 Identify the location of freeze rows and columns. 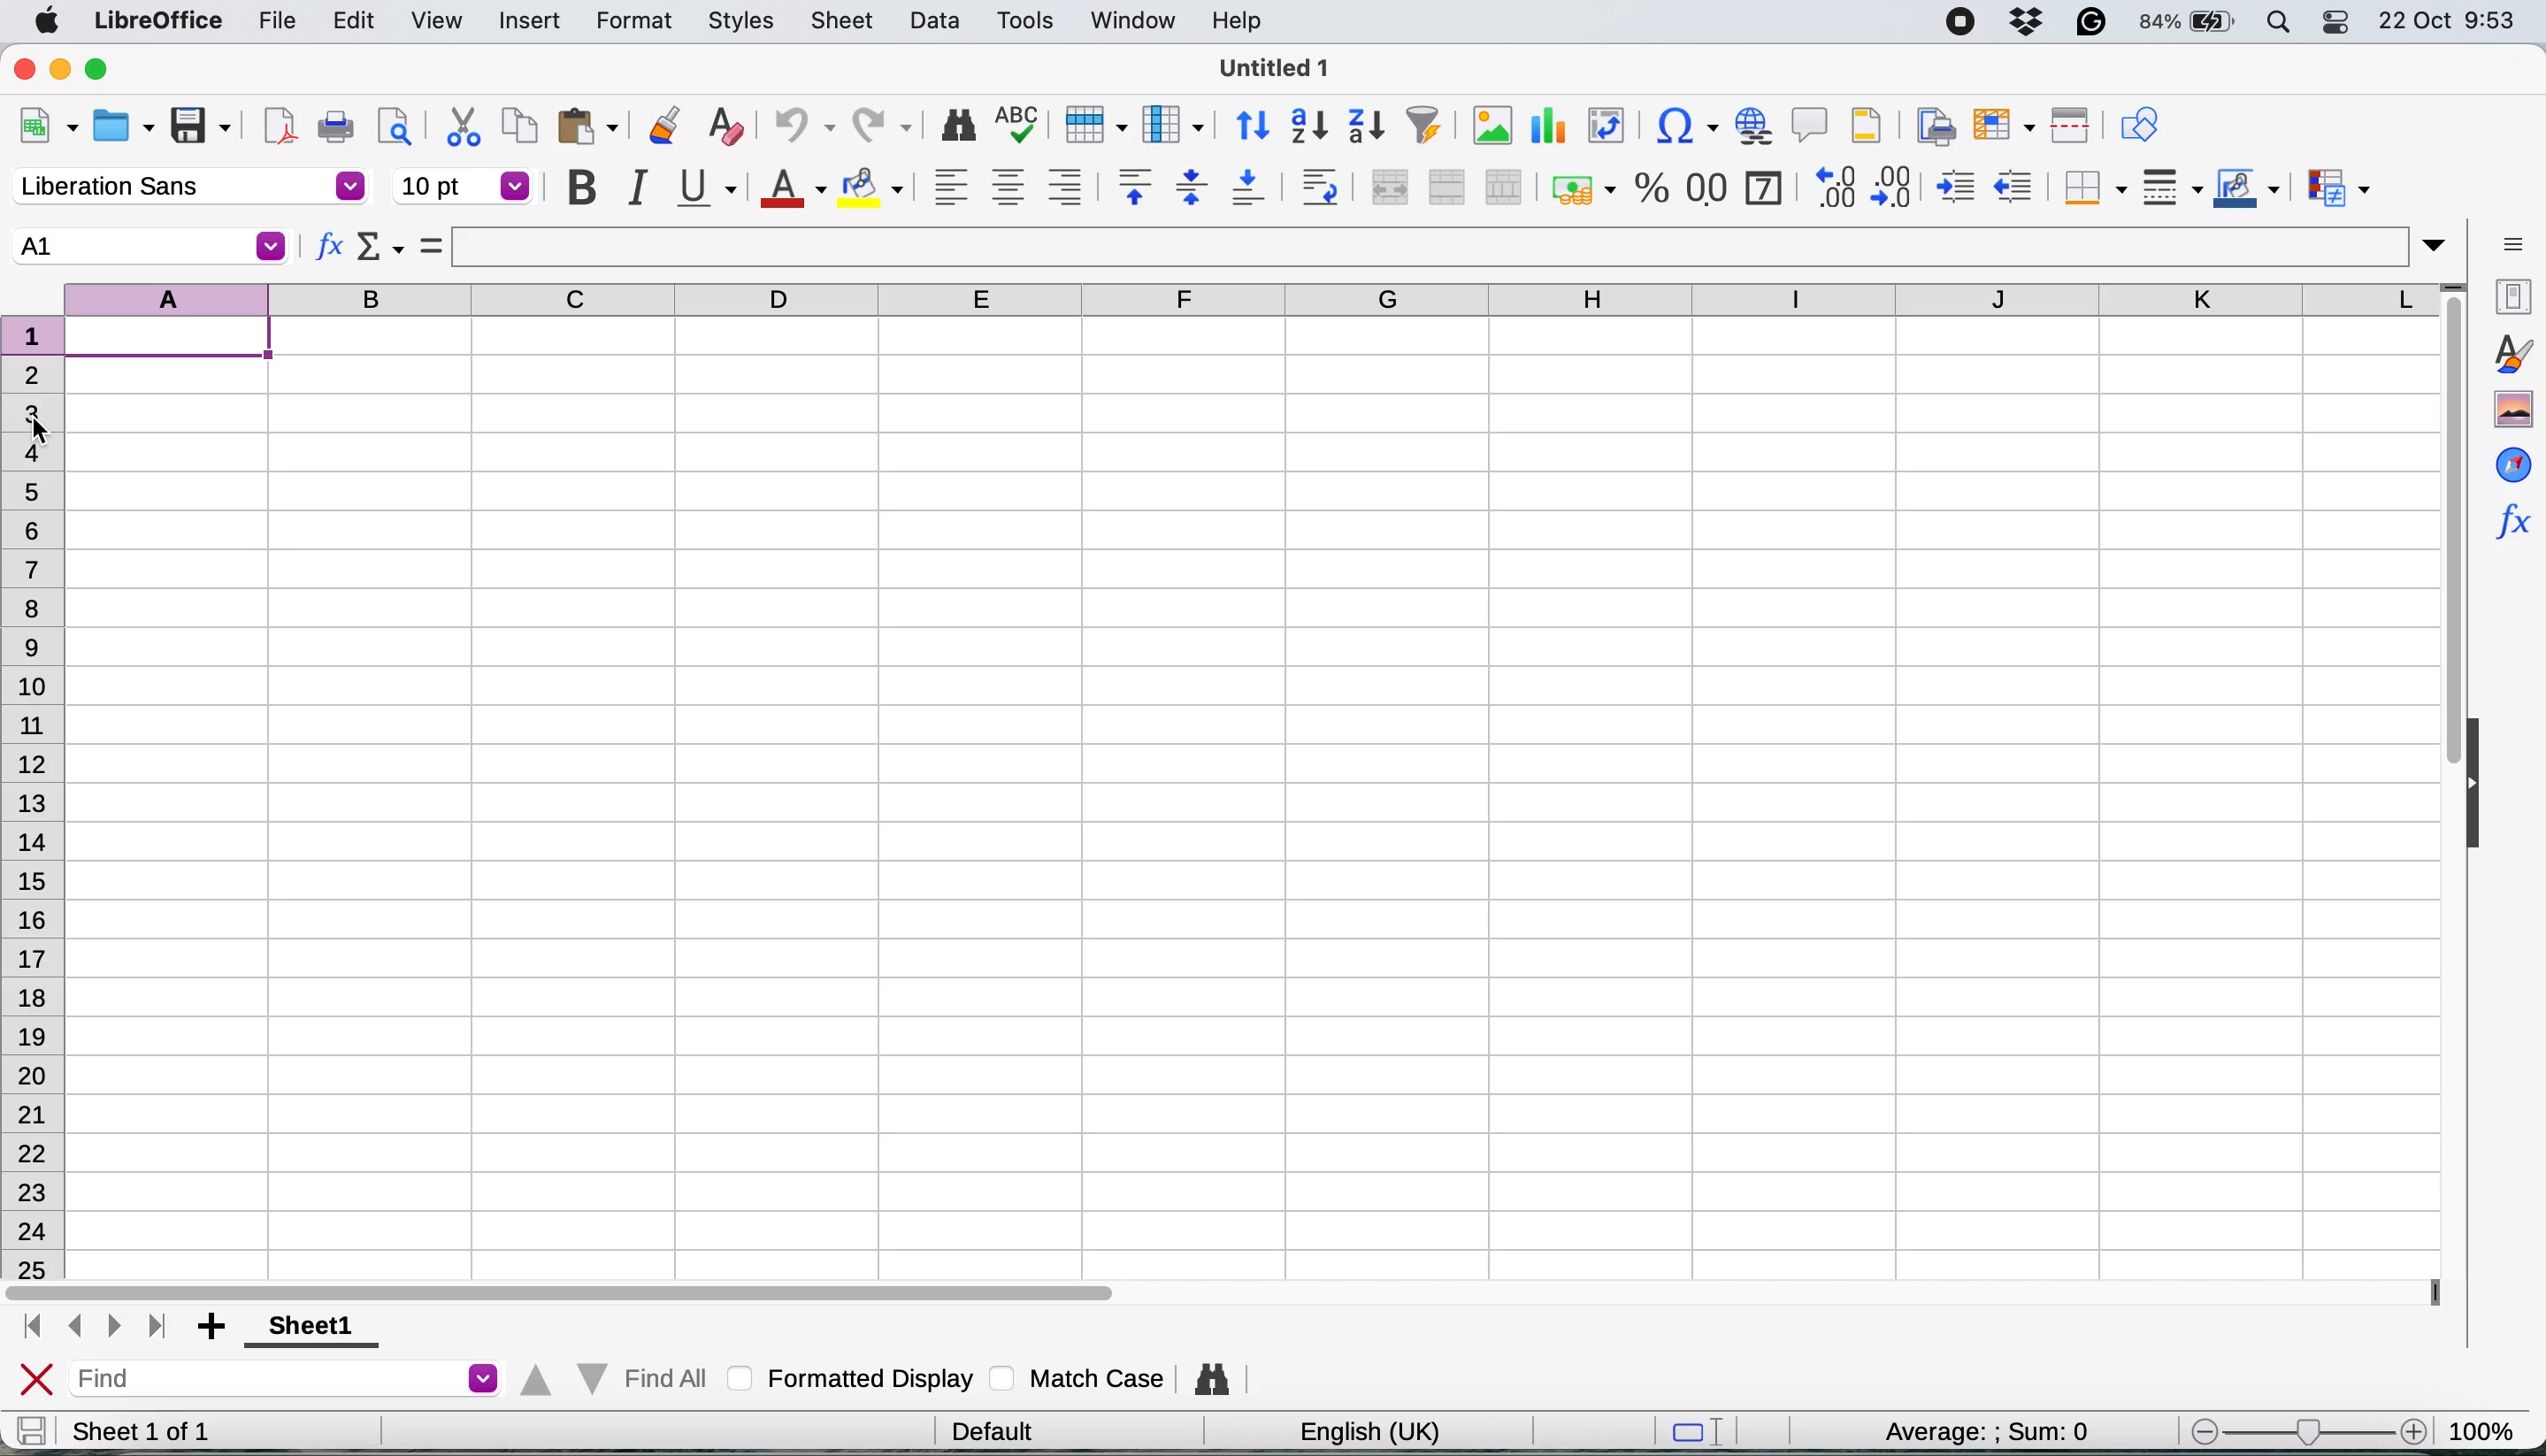
(1998, 125).